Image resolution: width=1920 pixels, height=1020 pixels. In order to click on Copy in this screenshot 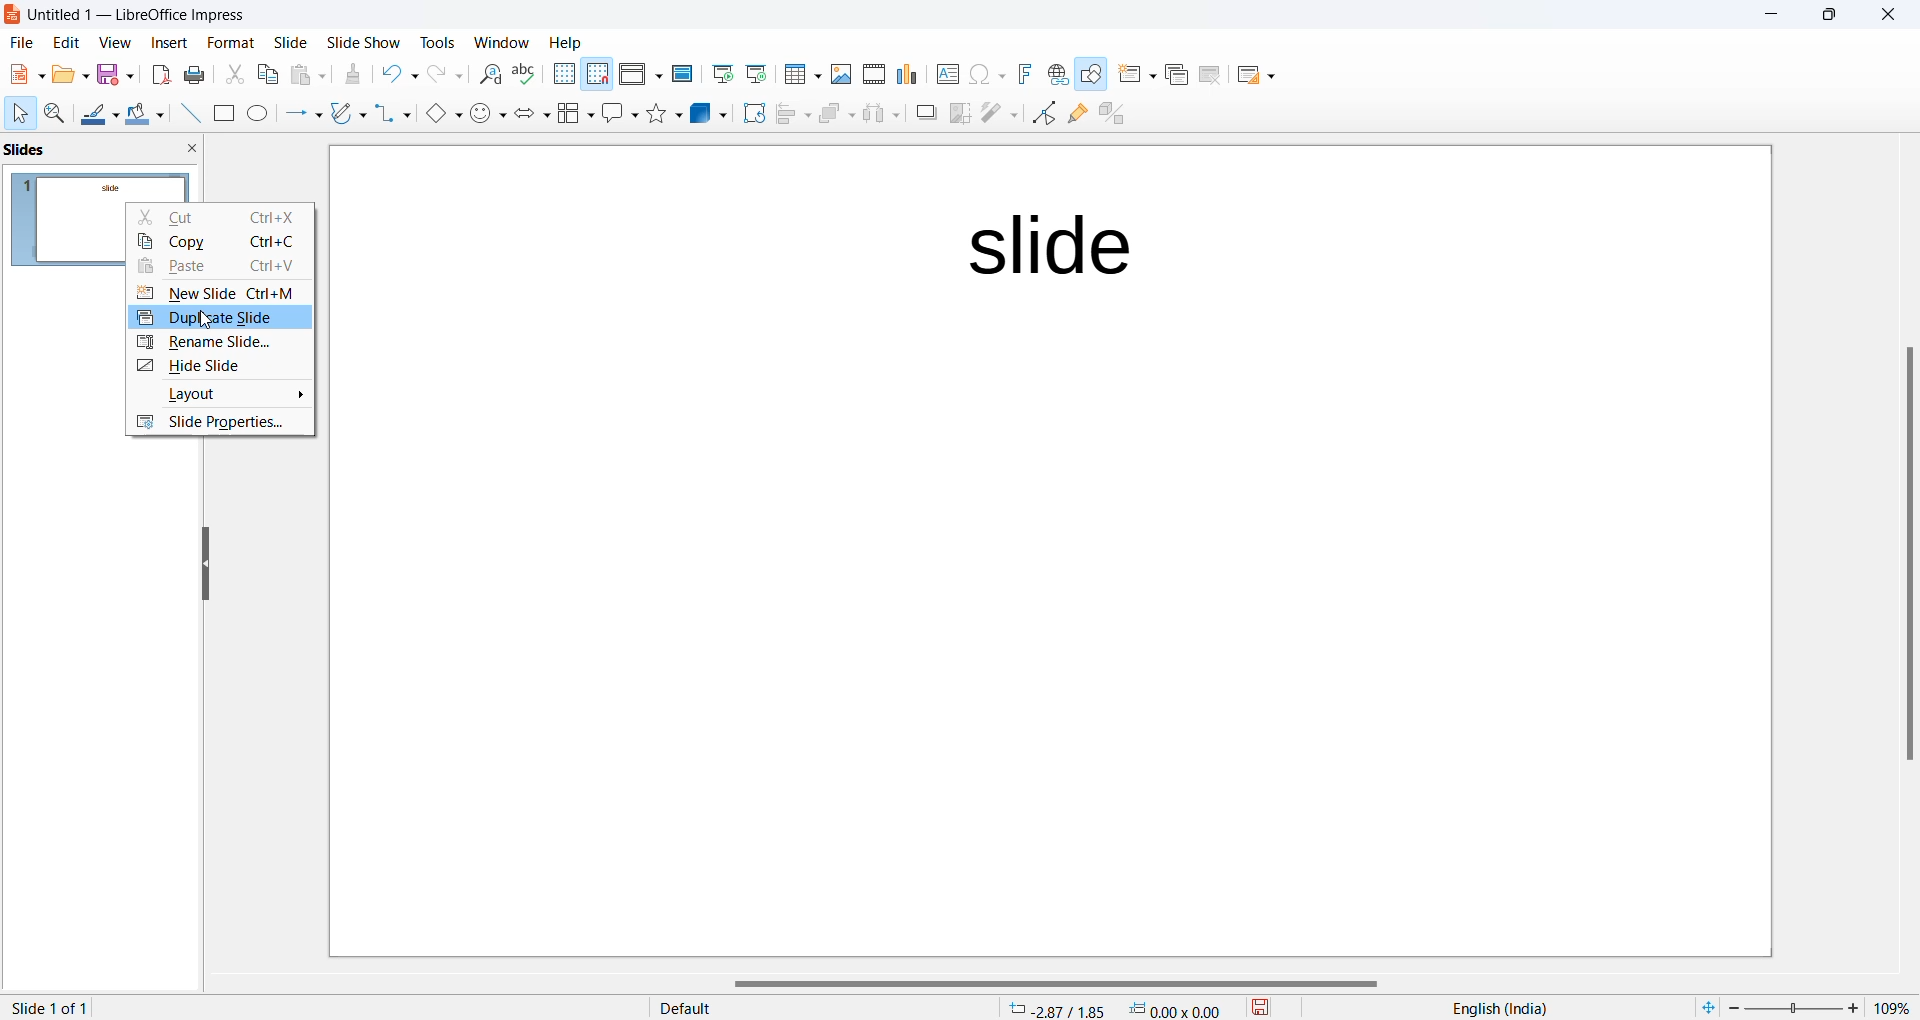, I will do `click(225, 240)`.